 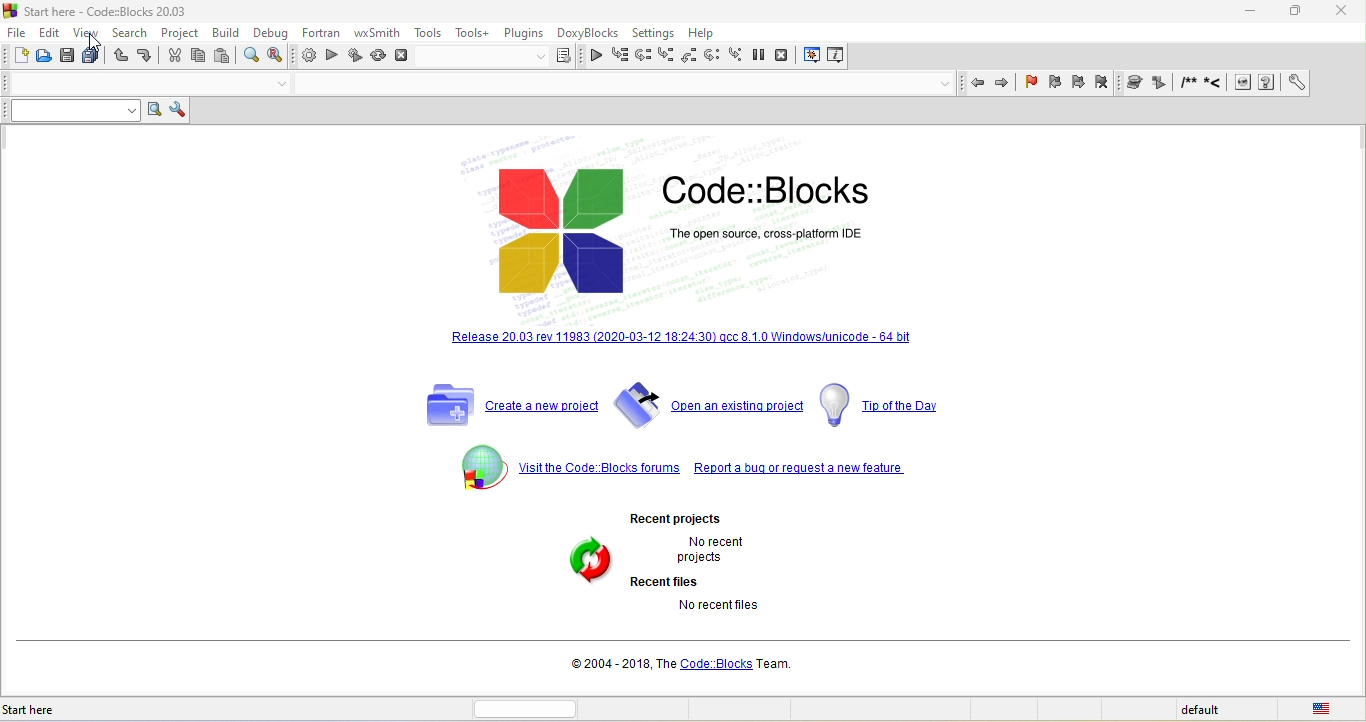 I want to click on settings, so click(x=657, y=31).